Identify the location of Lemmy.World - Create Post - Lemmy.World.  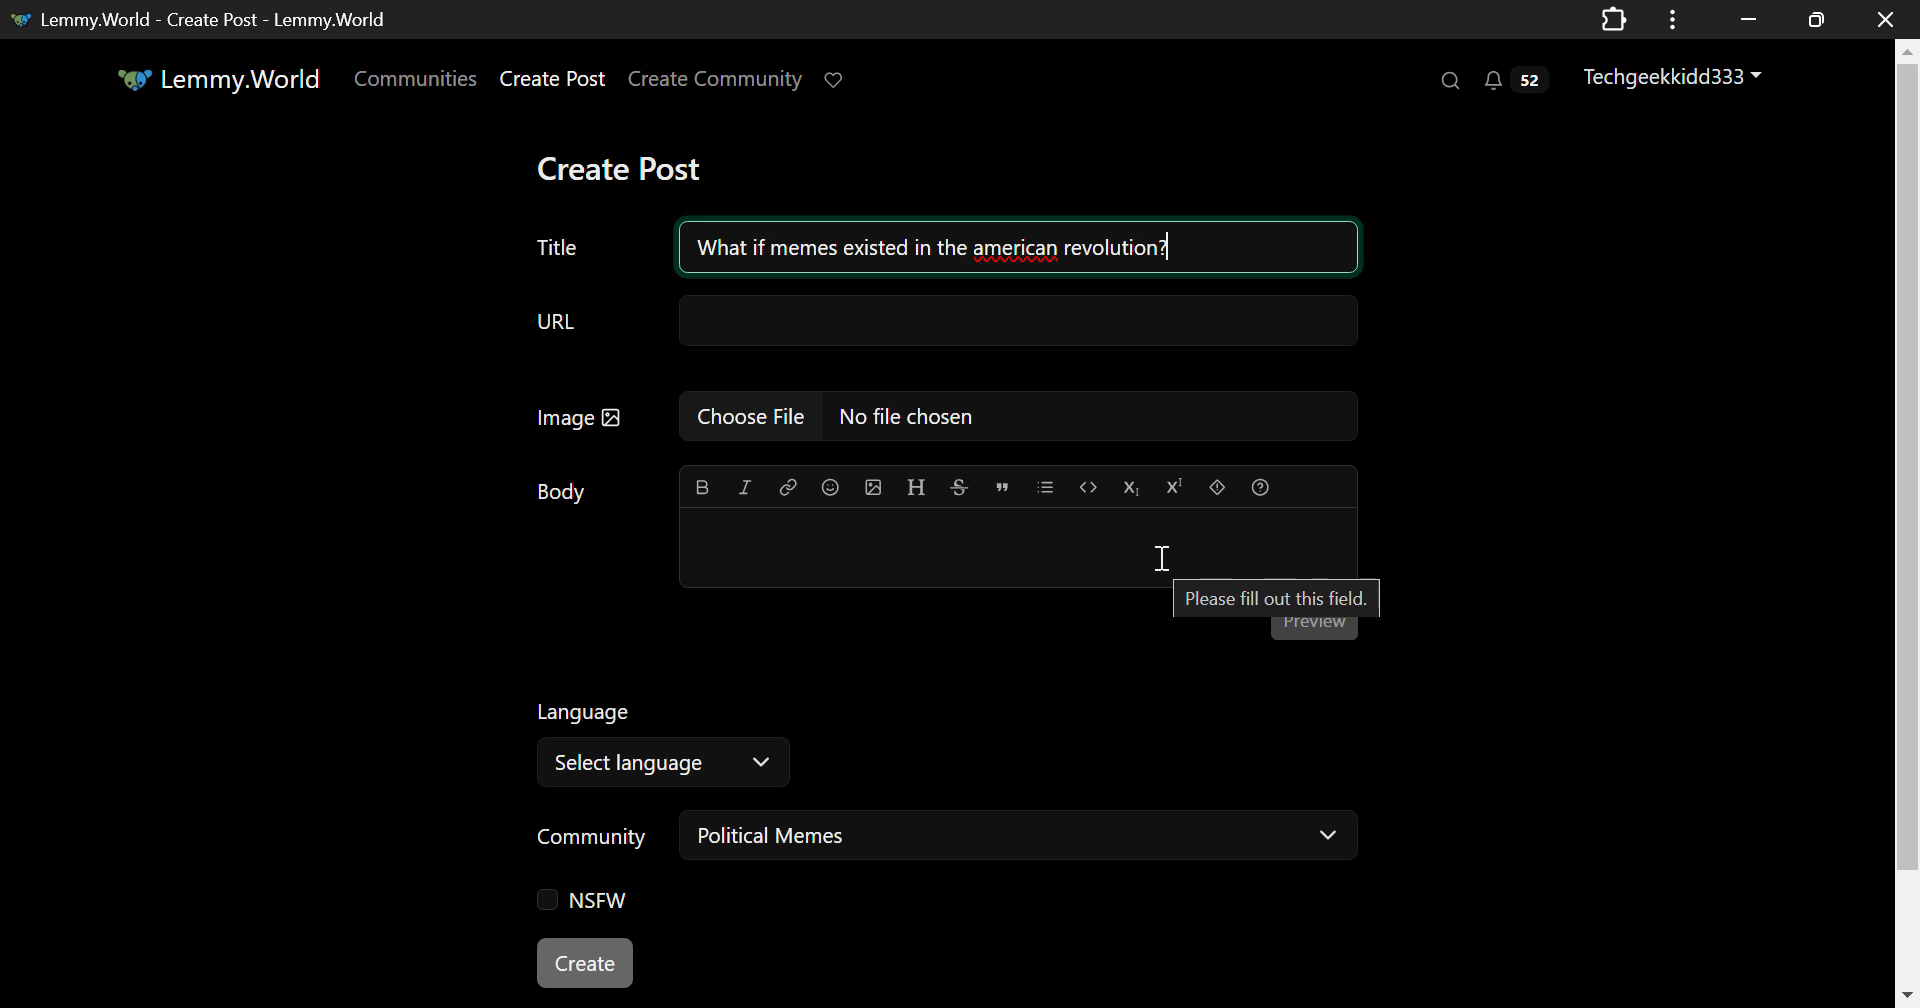
(215, 19).